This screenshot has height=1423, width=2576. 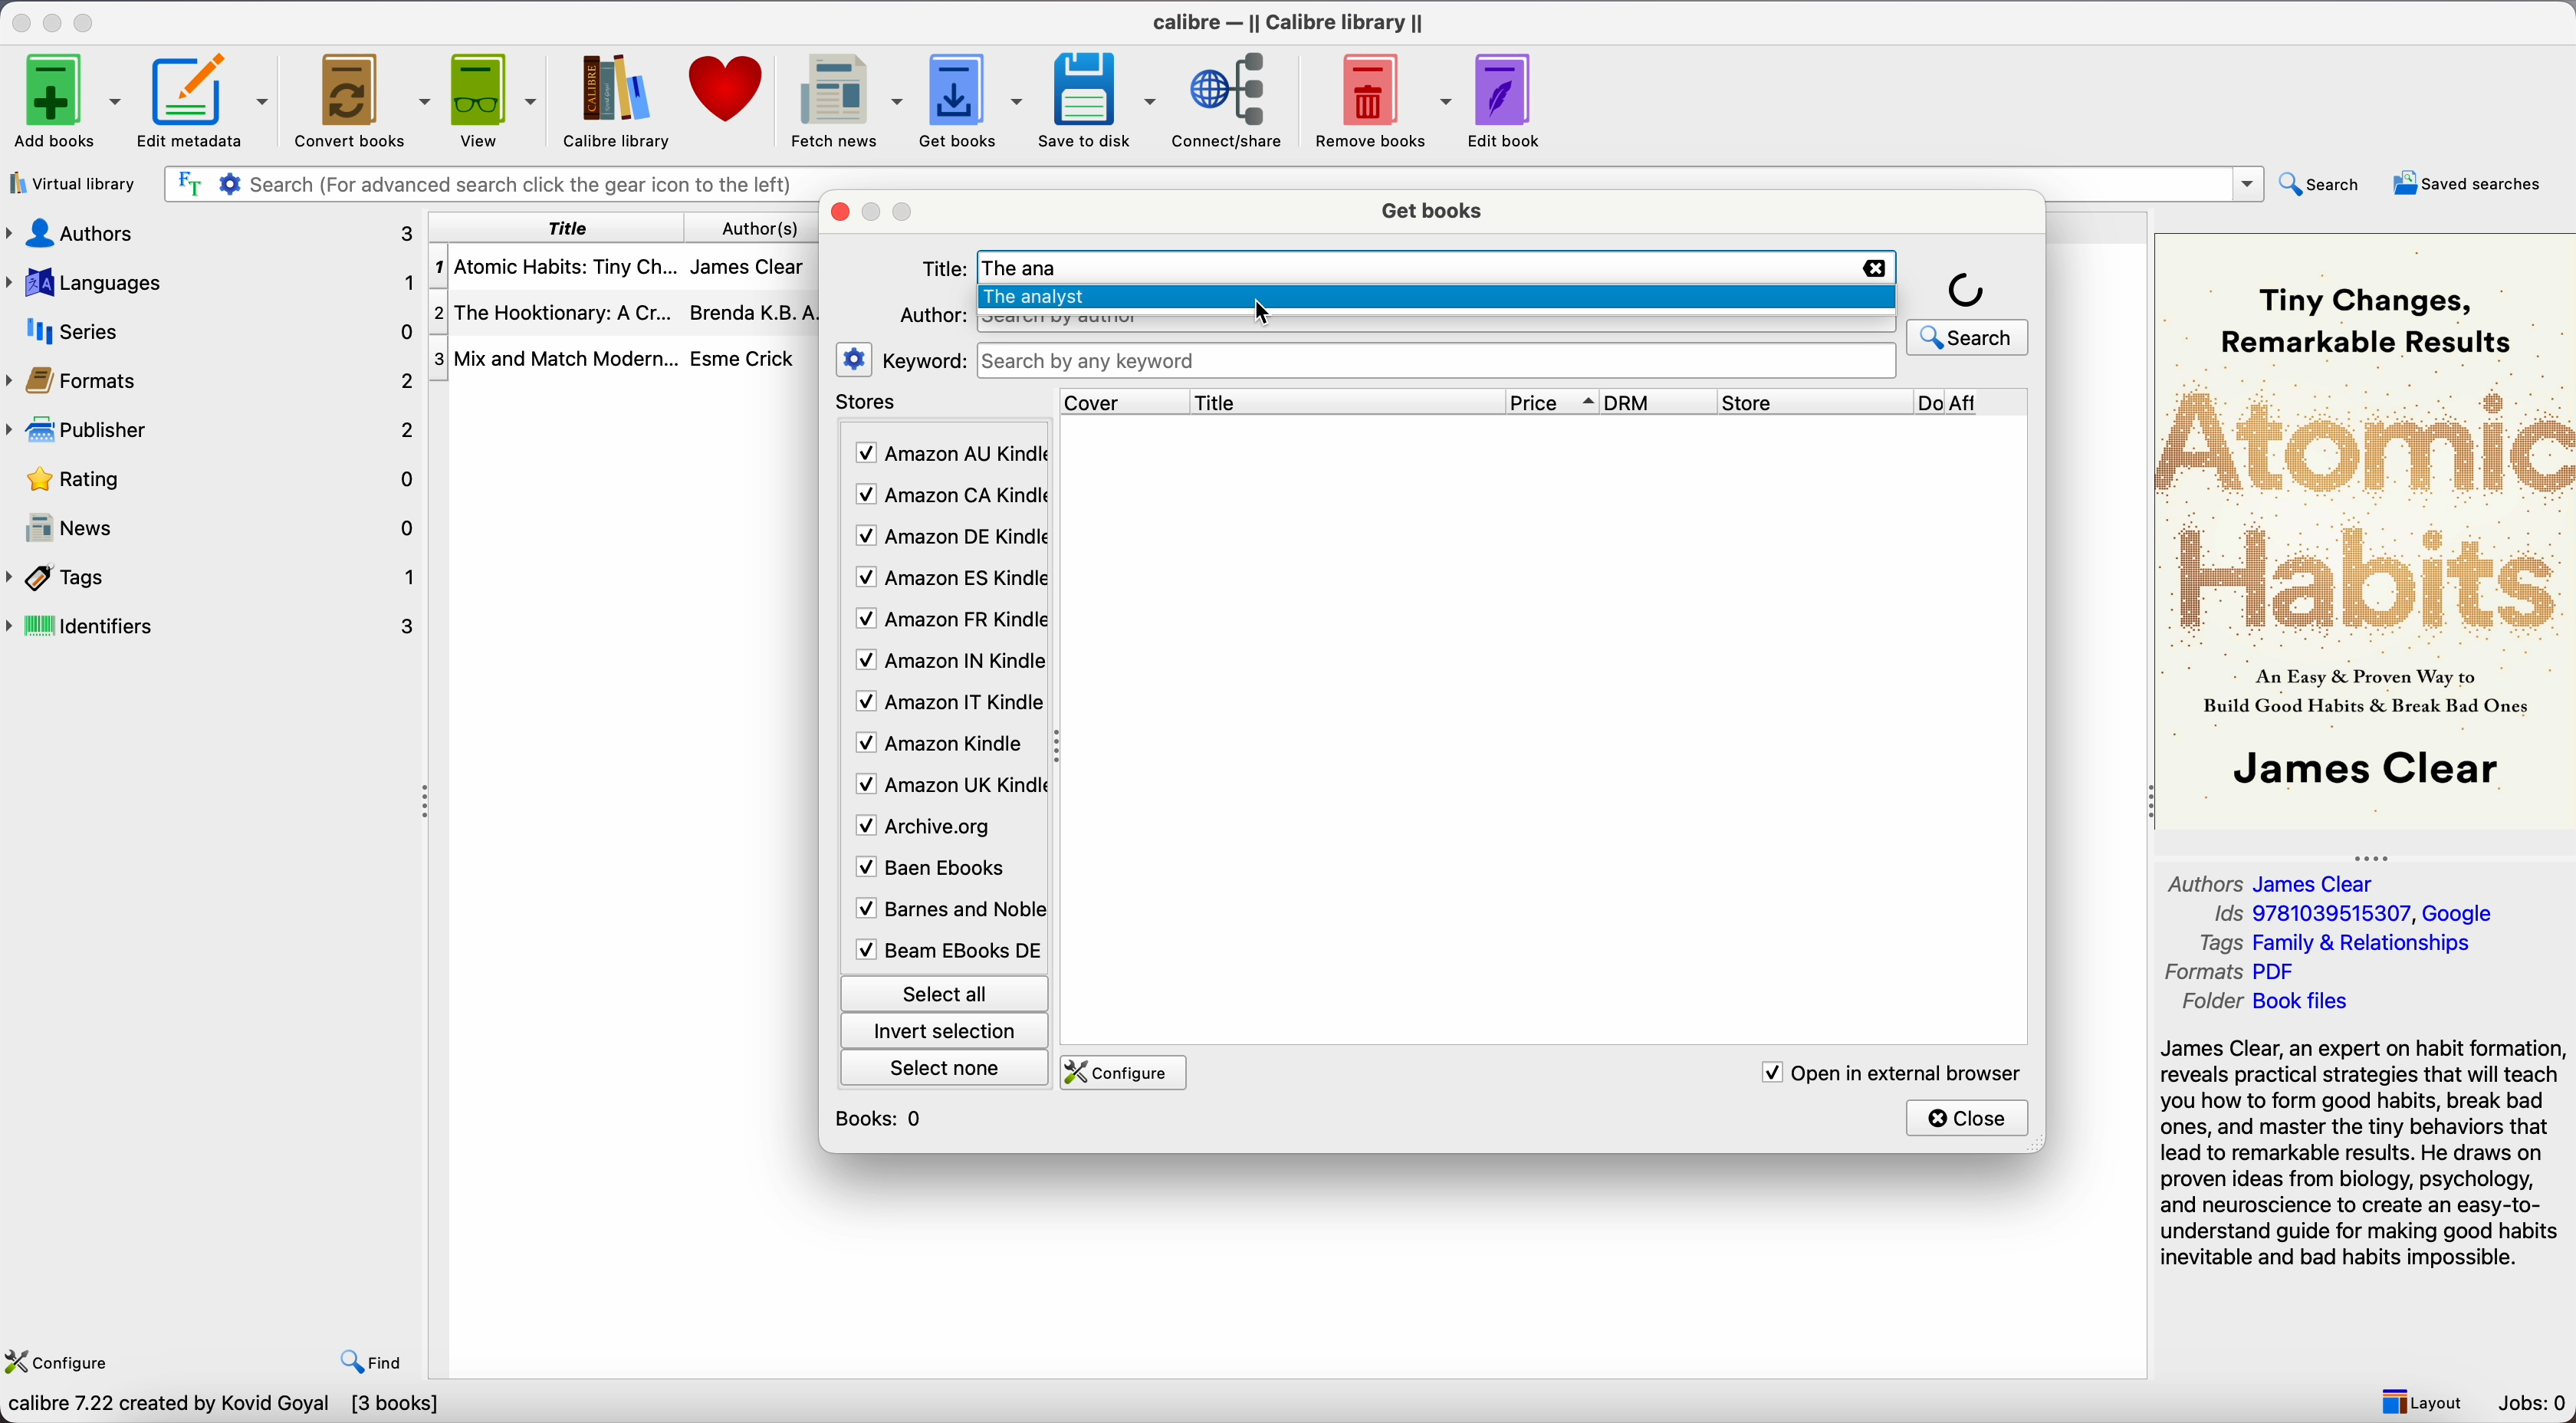 I want to click on open in external browser, so click(x=1890, y=1072).